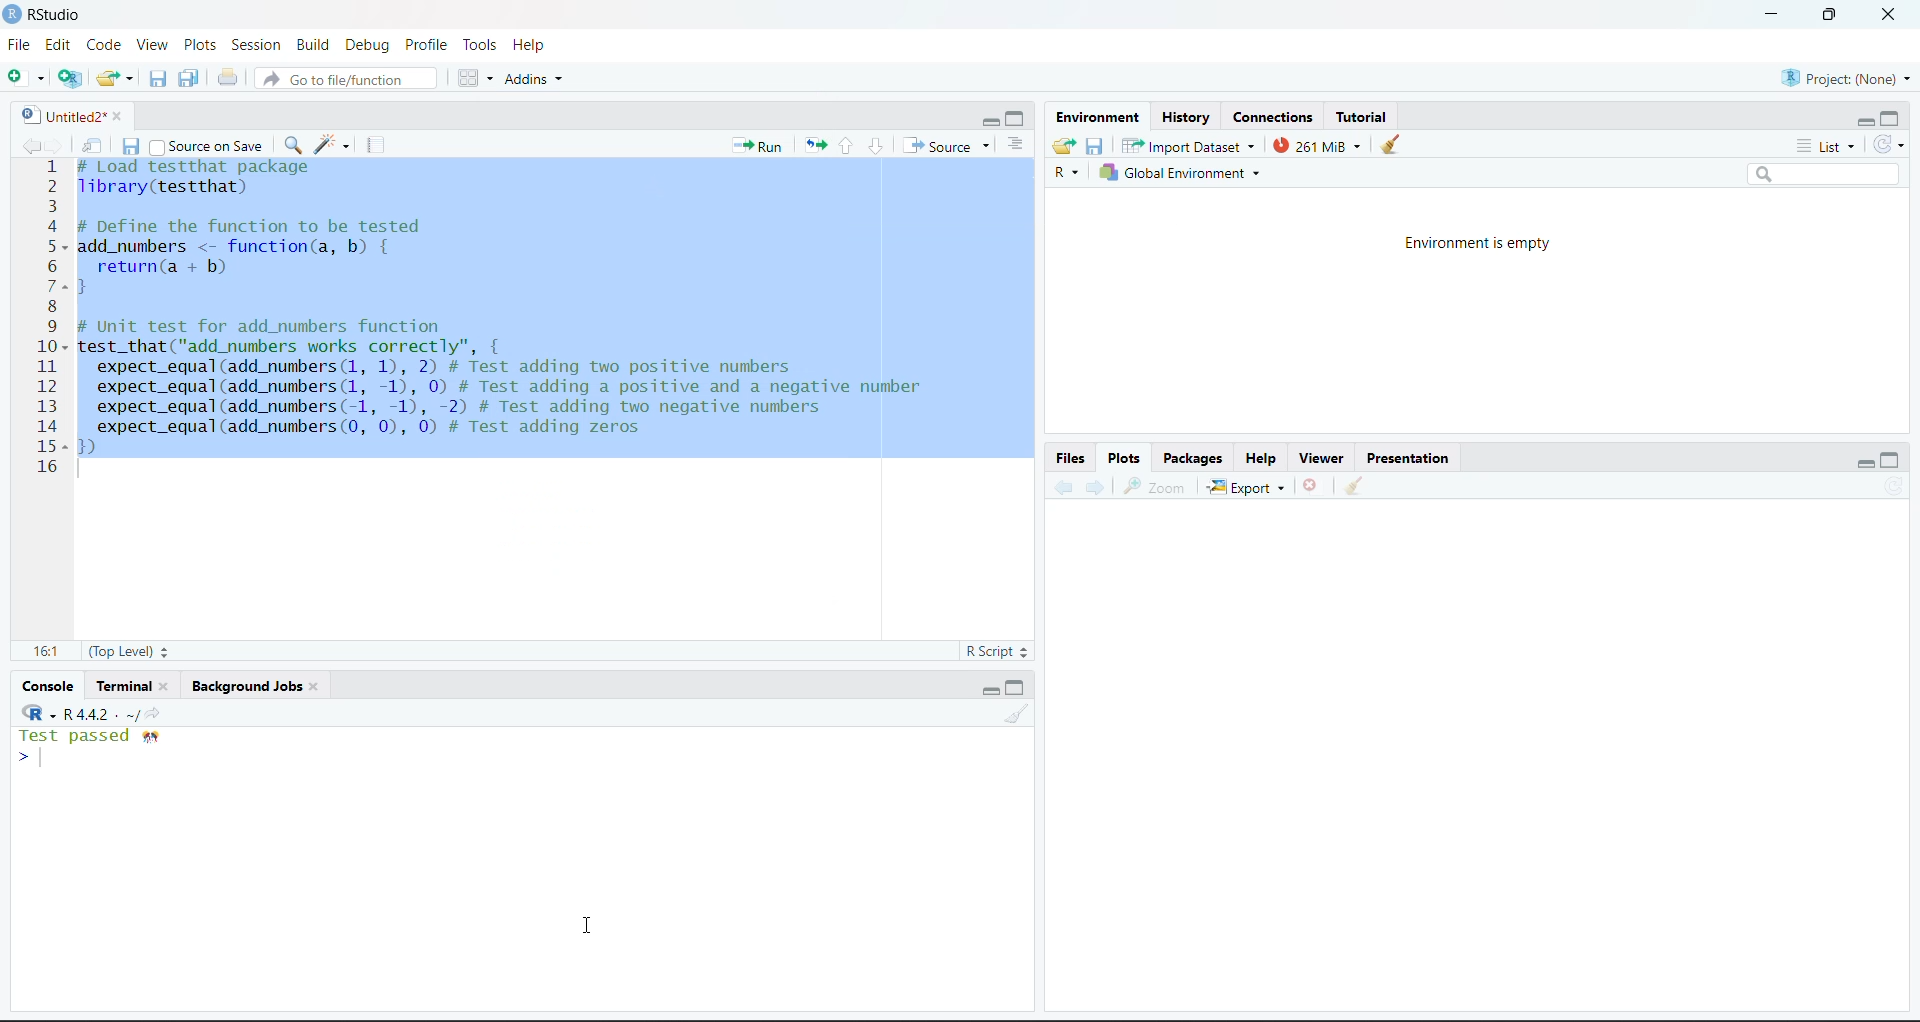  What do you see at coordinates (1354, 485) in the screenshot?
I see `Clear workspace` at bounding box center [1354, 485].